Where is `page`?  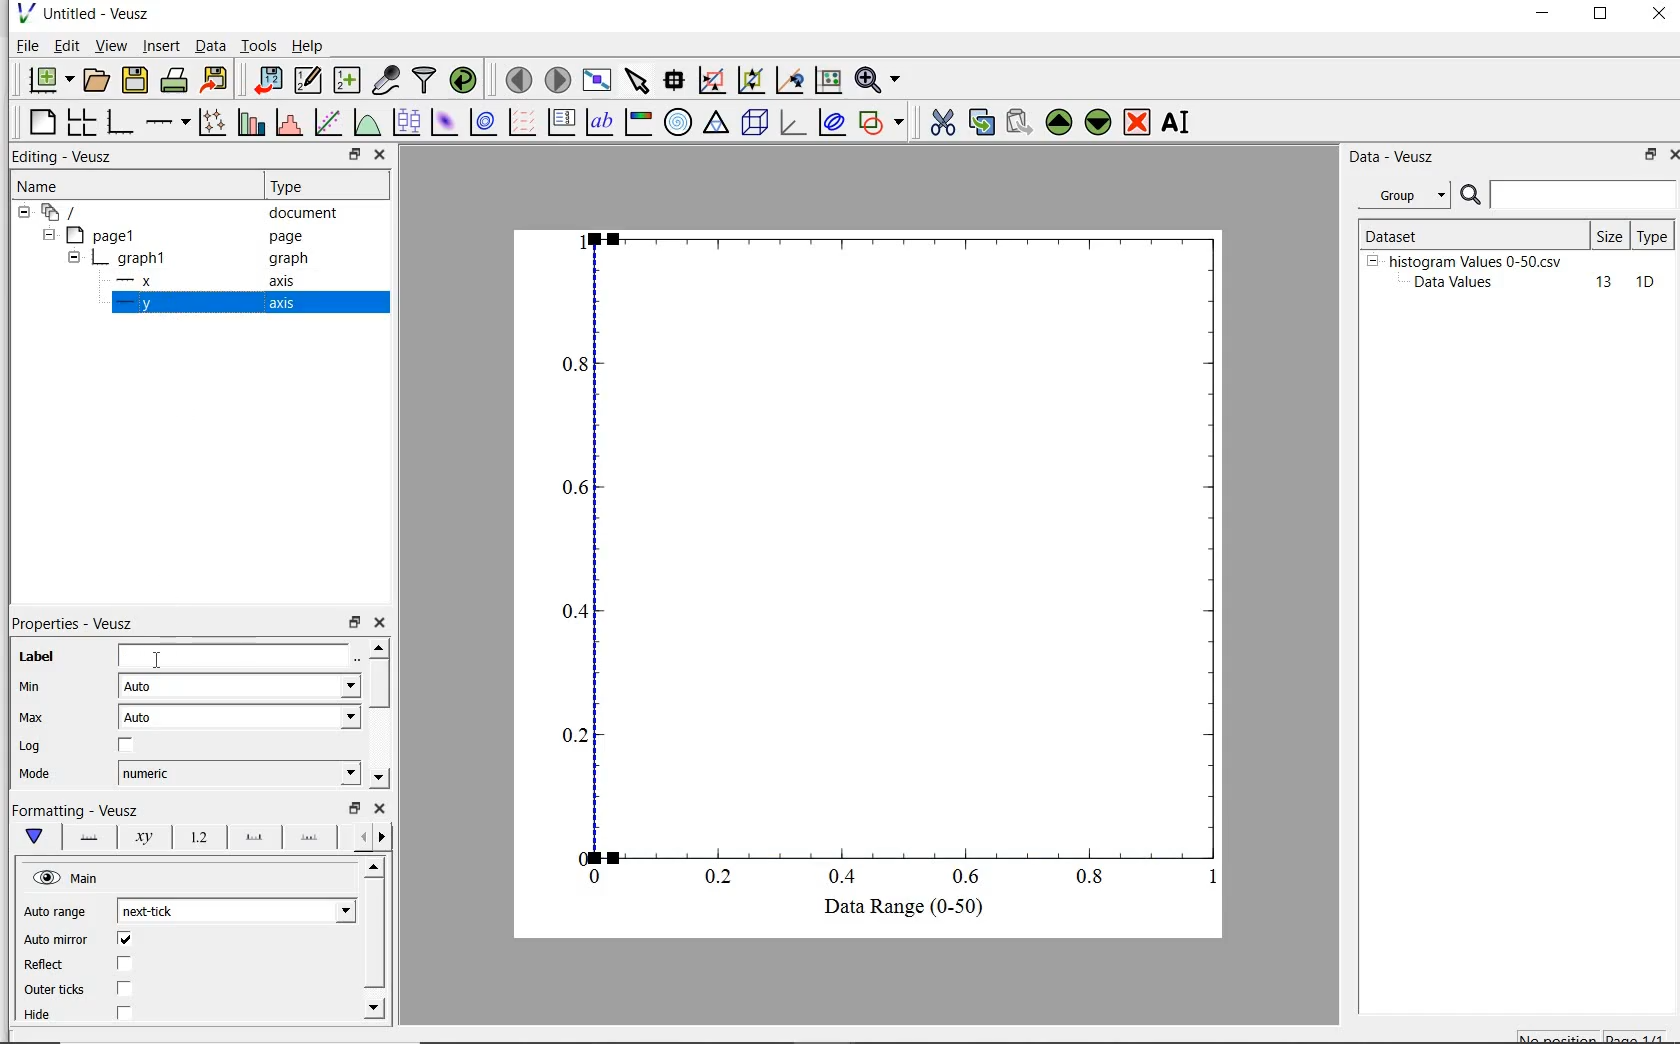 page is located at coordinates (296, 237).